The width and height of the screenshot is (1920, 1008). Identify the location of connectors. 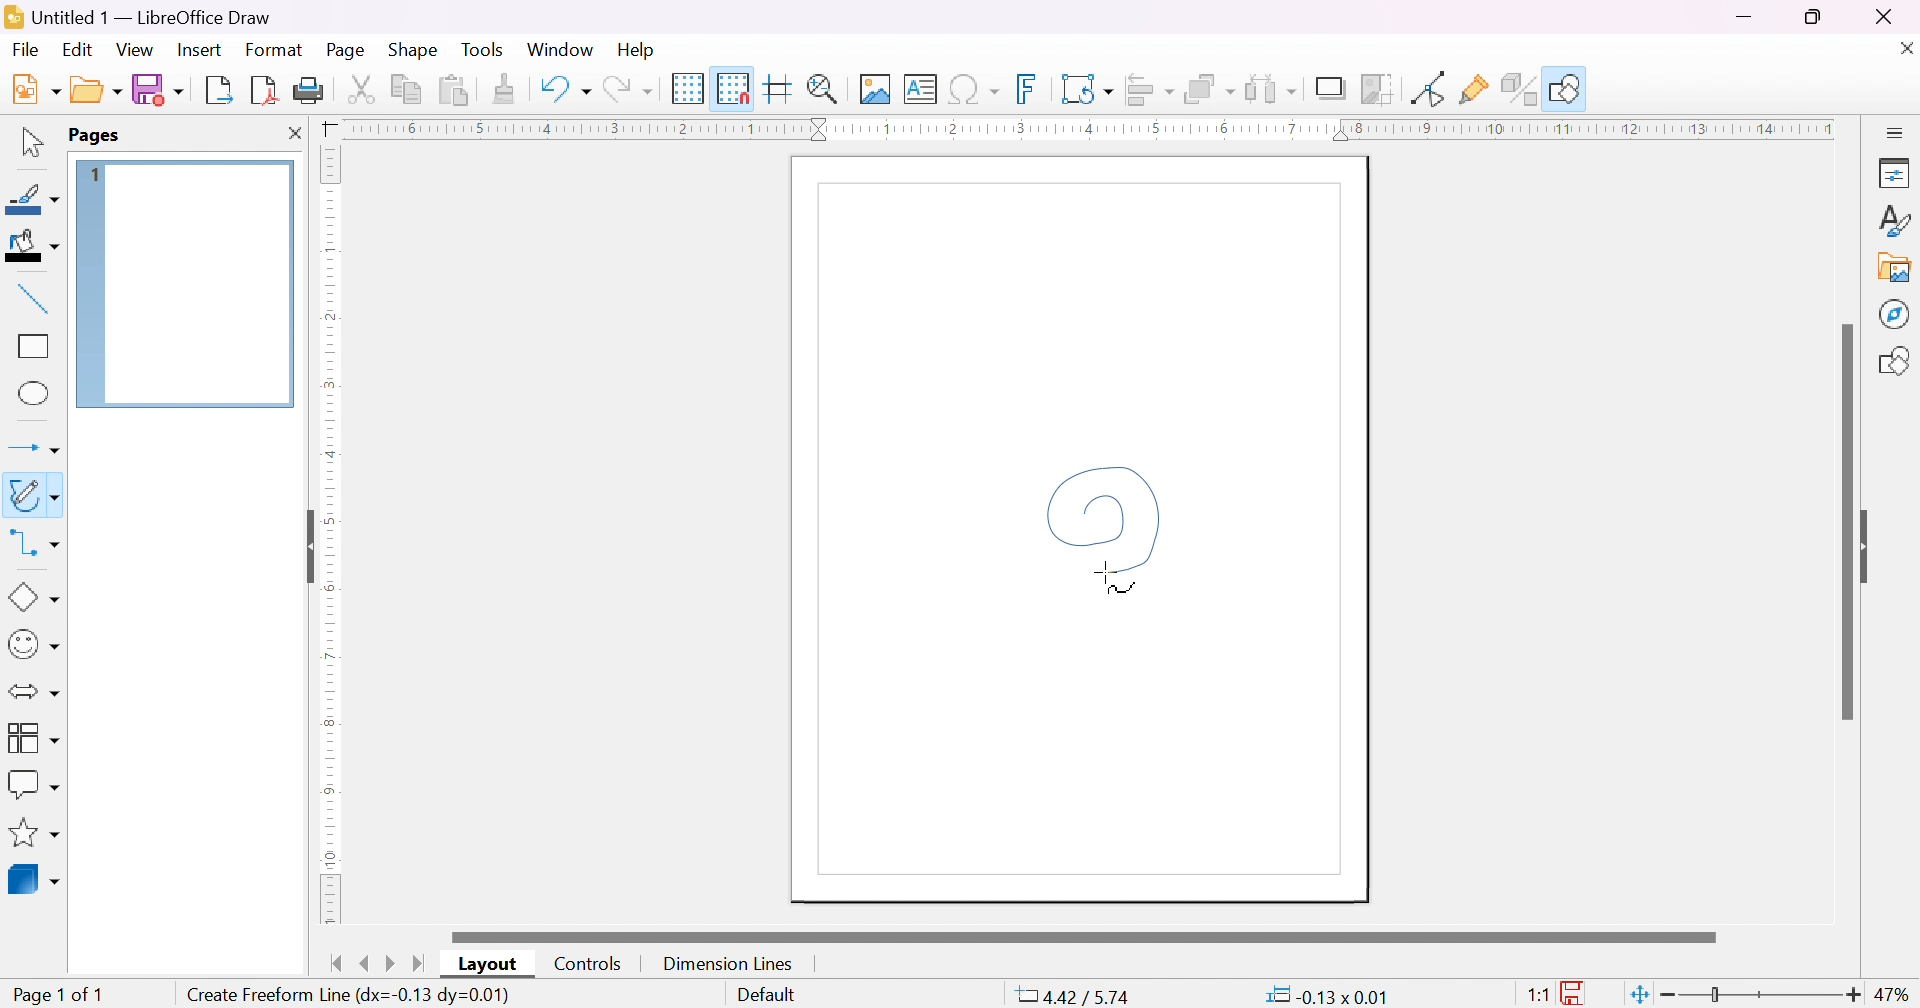
(29, 544).